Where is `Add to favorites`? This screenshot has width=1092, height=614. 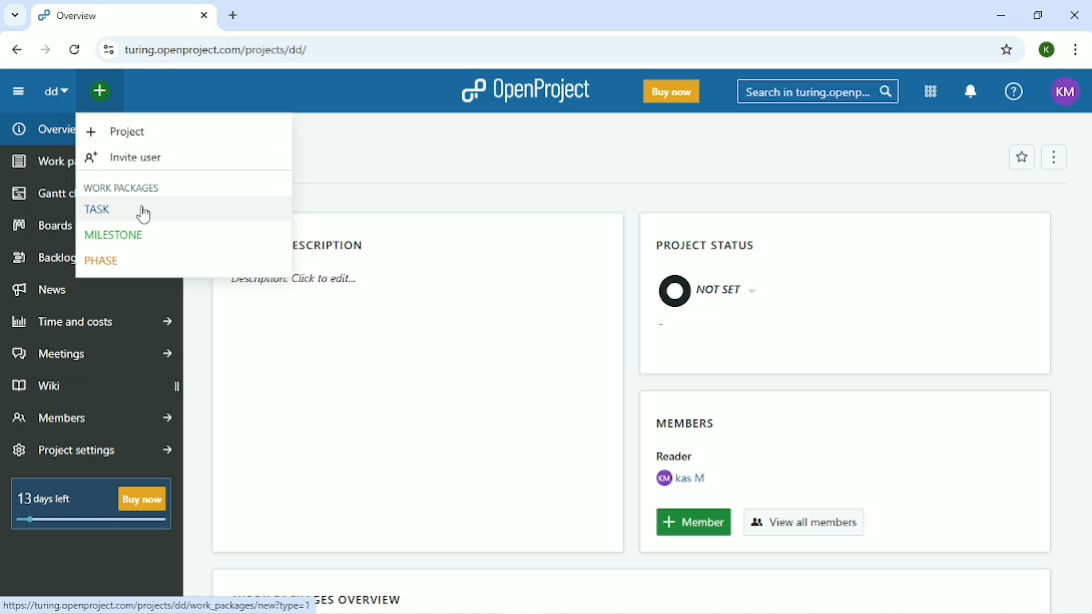 Add to favorites is located at coordinates (1022, 156).